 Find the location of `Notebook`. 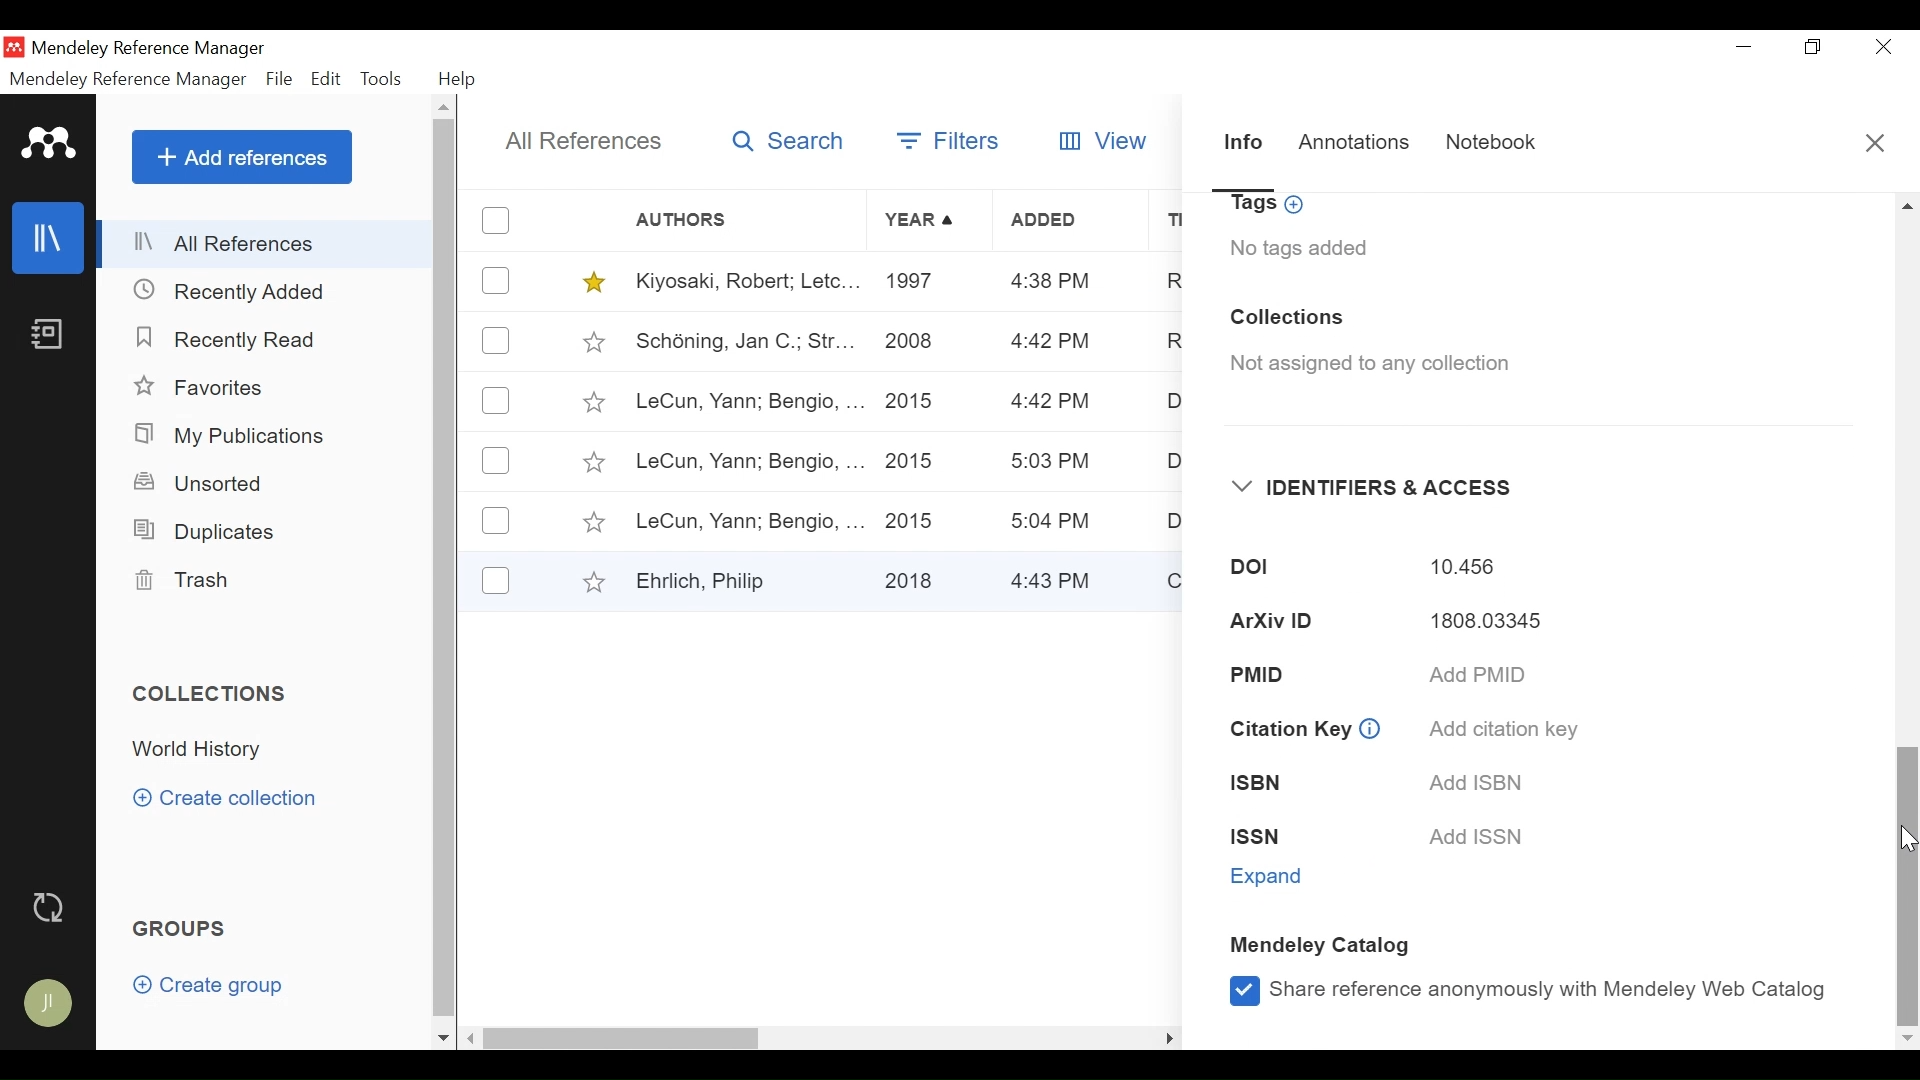

Notebook is located at coordinates (45, 339).